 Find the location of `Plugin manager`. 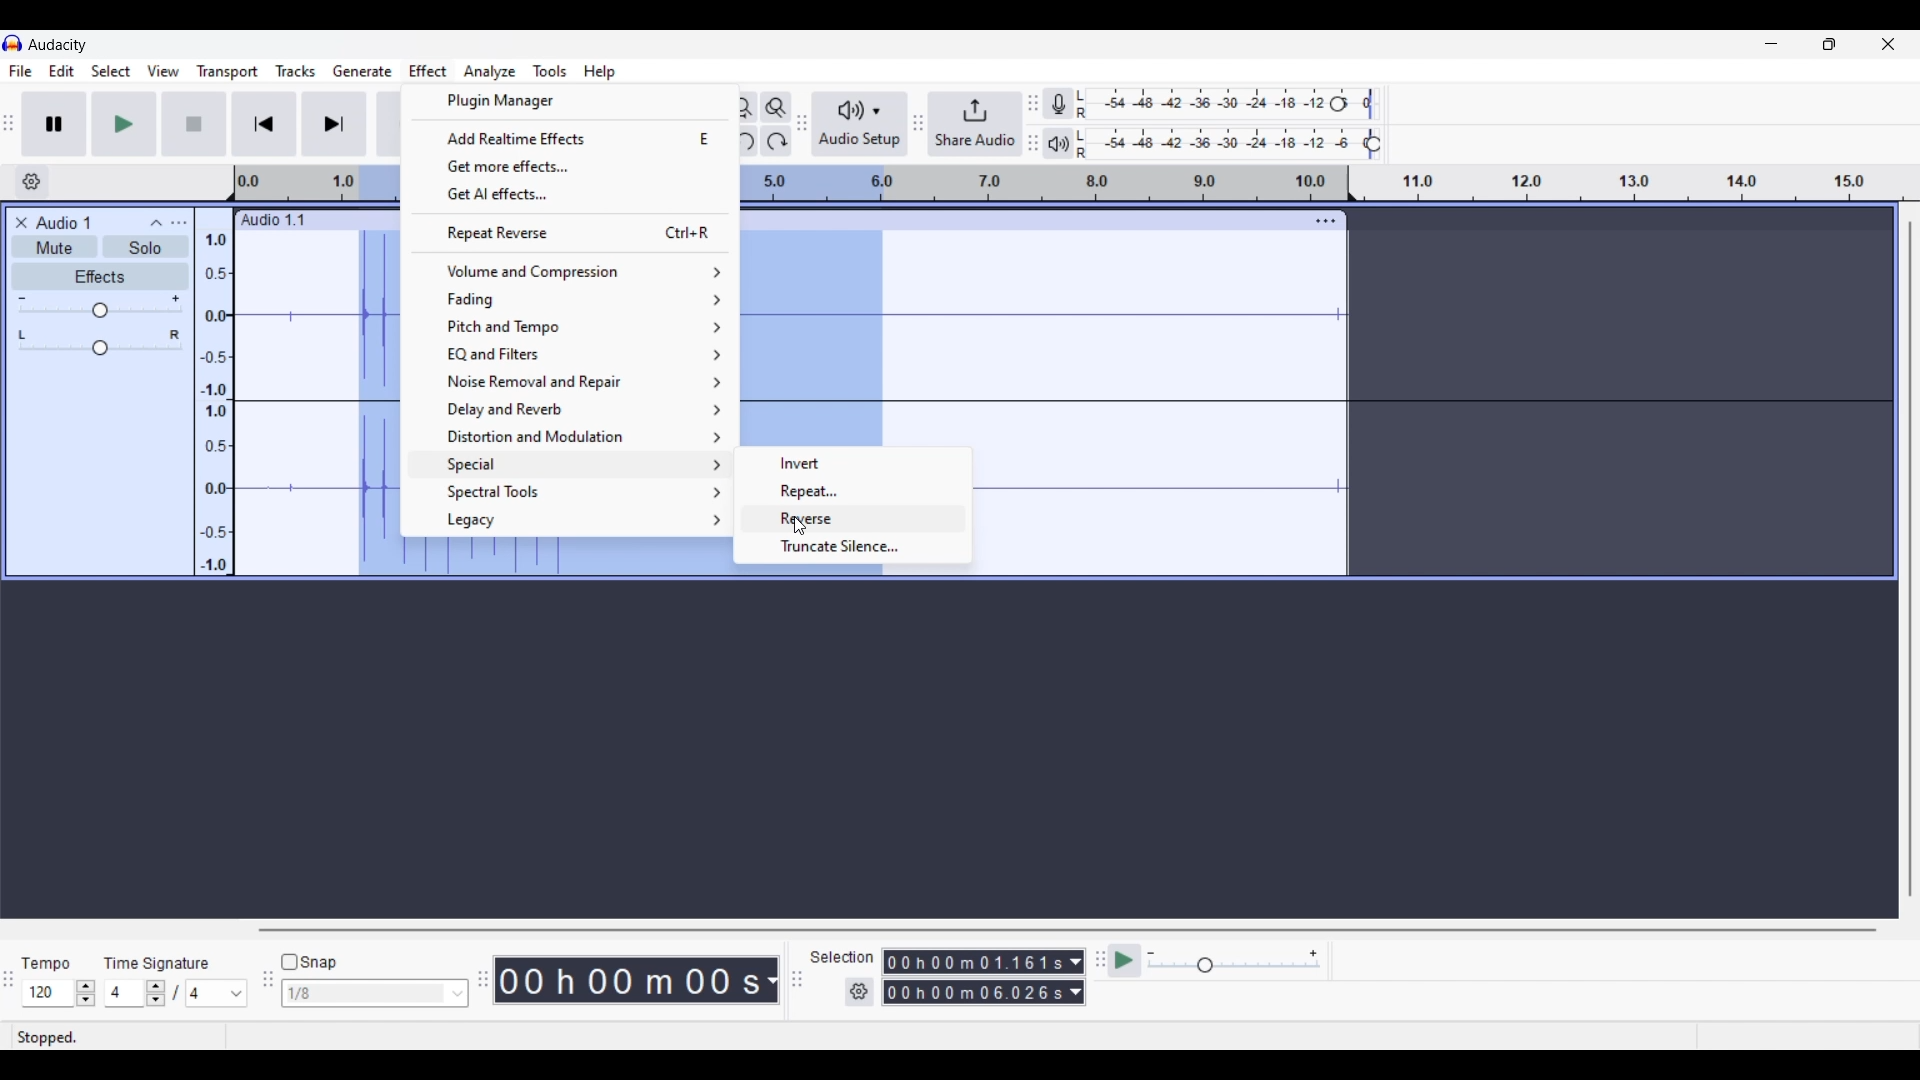

Plugin manager is located at coordinates (569, 101).